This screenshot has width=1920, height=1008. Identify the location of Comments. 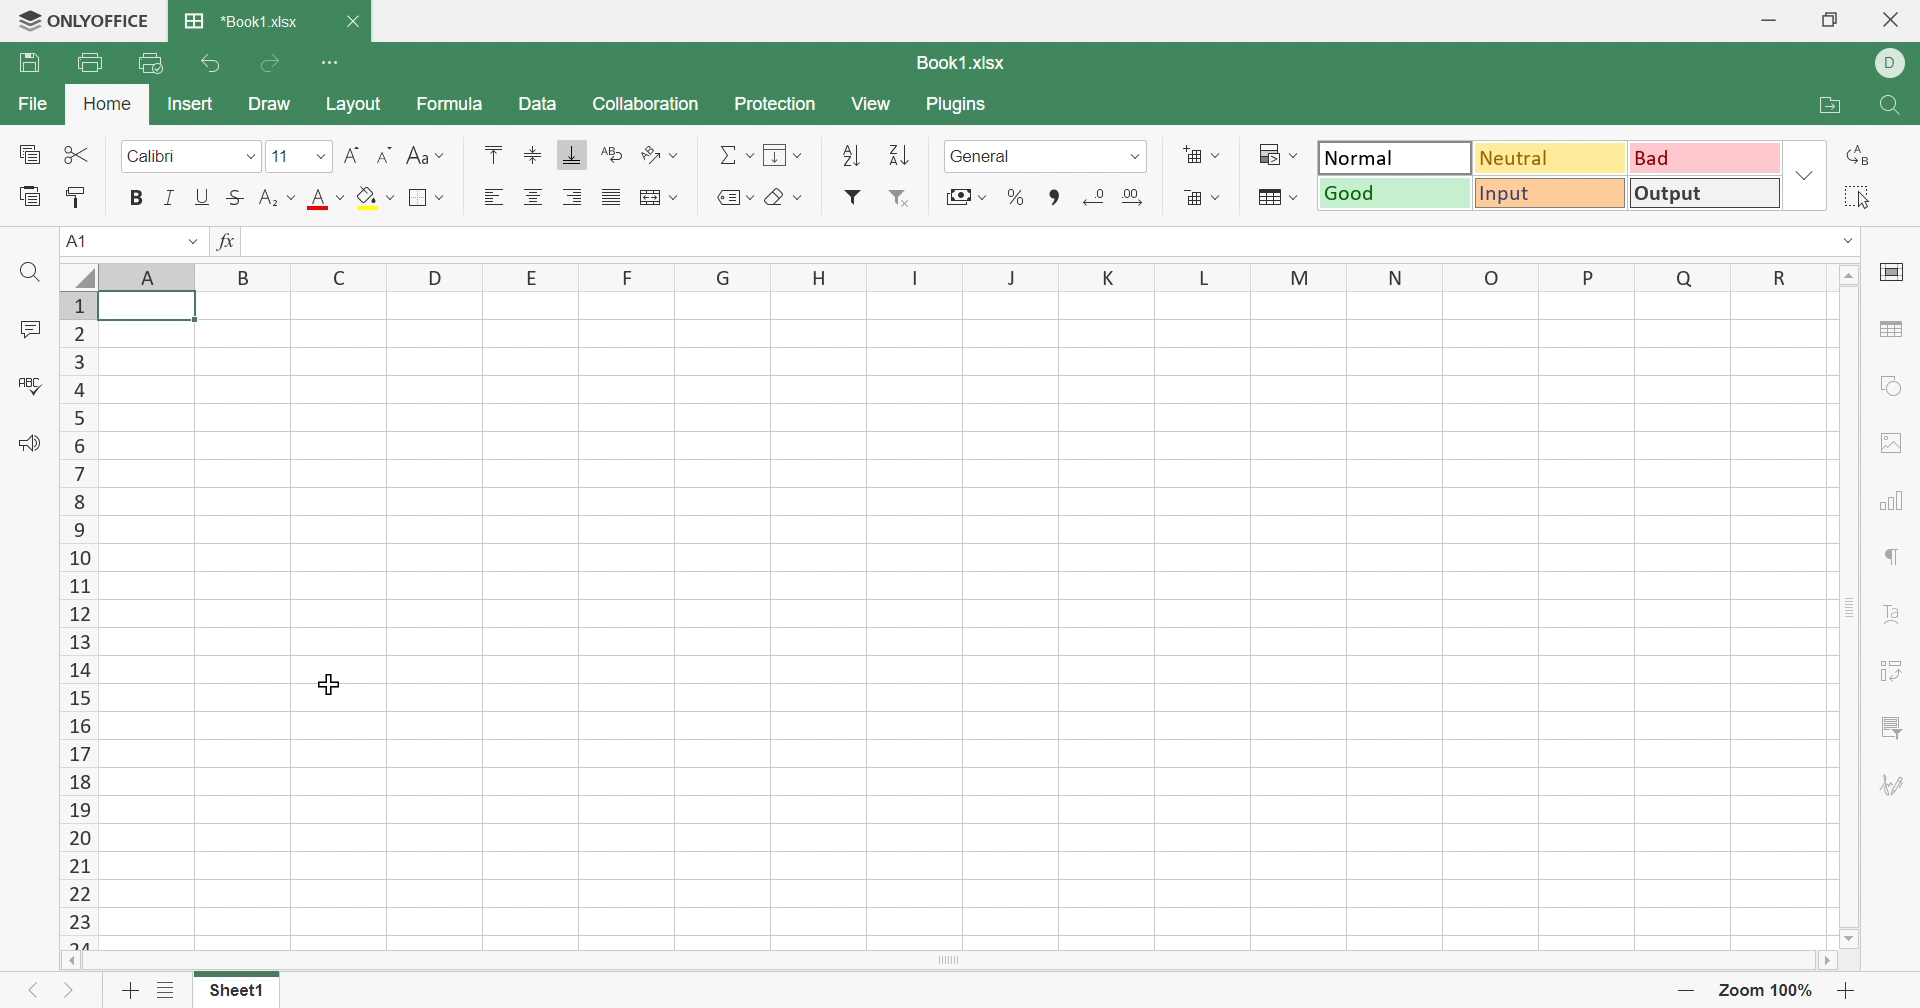
(30, 328).